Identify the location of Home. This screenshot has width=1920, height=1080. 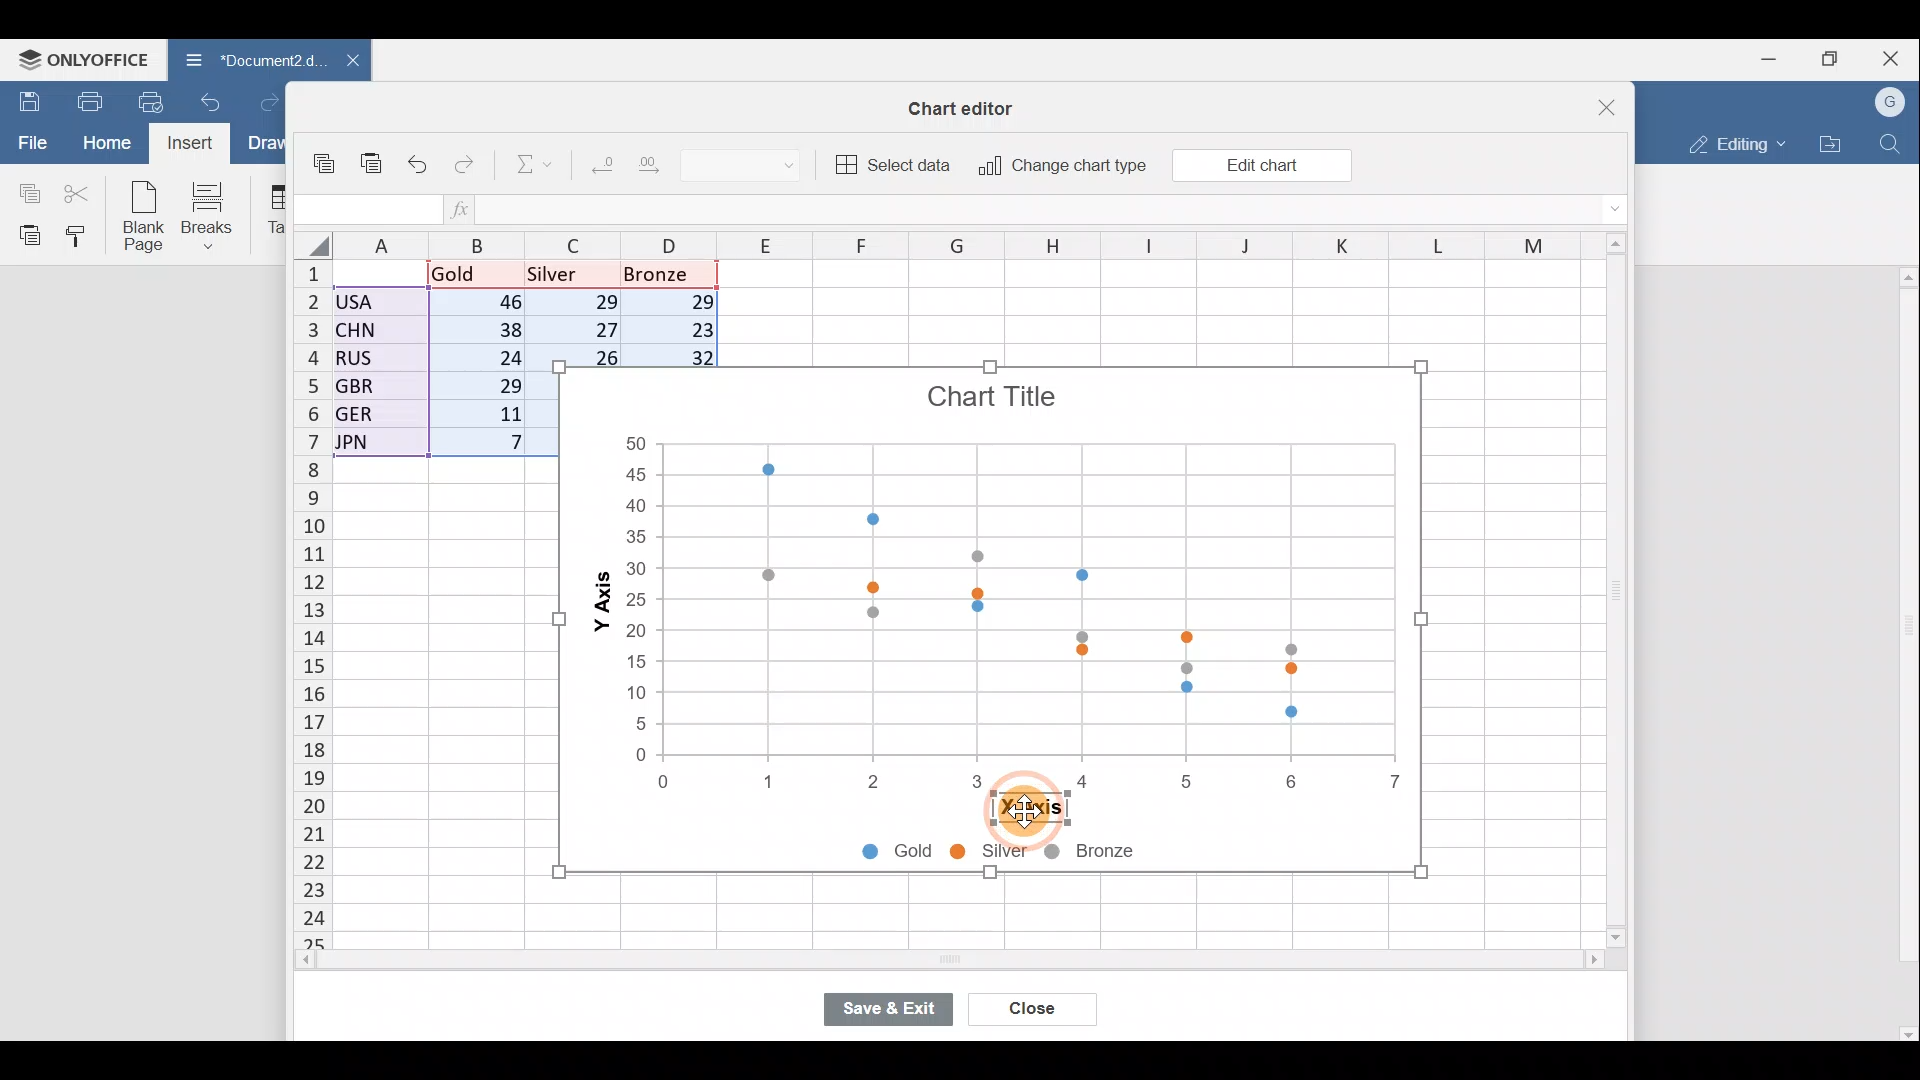
(103, 146).